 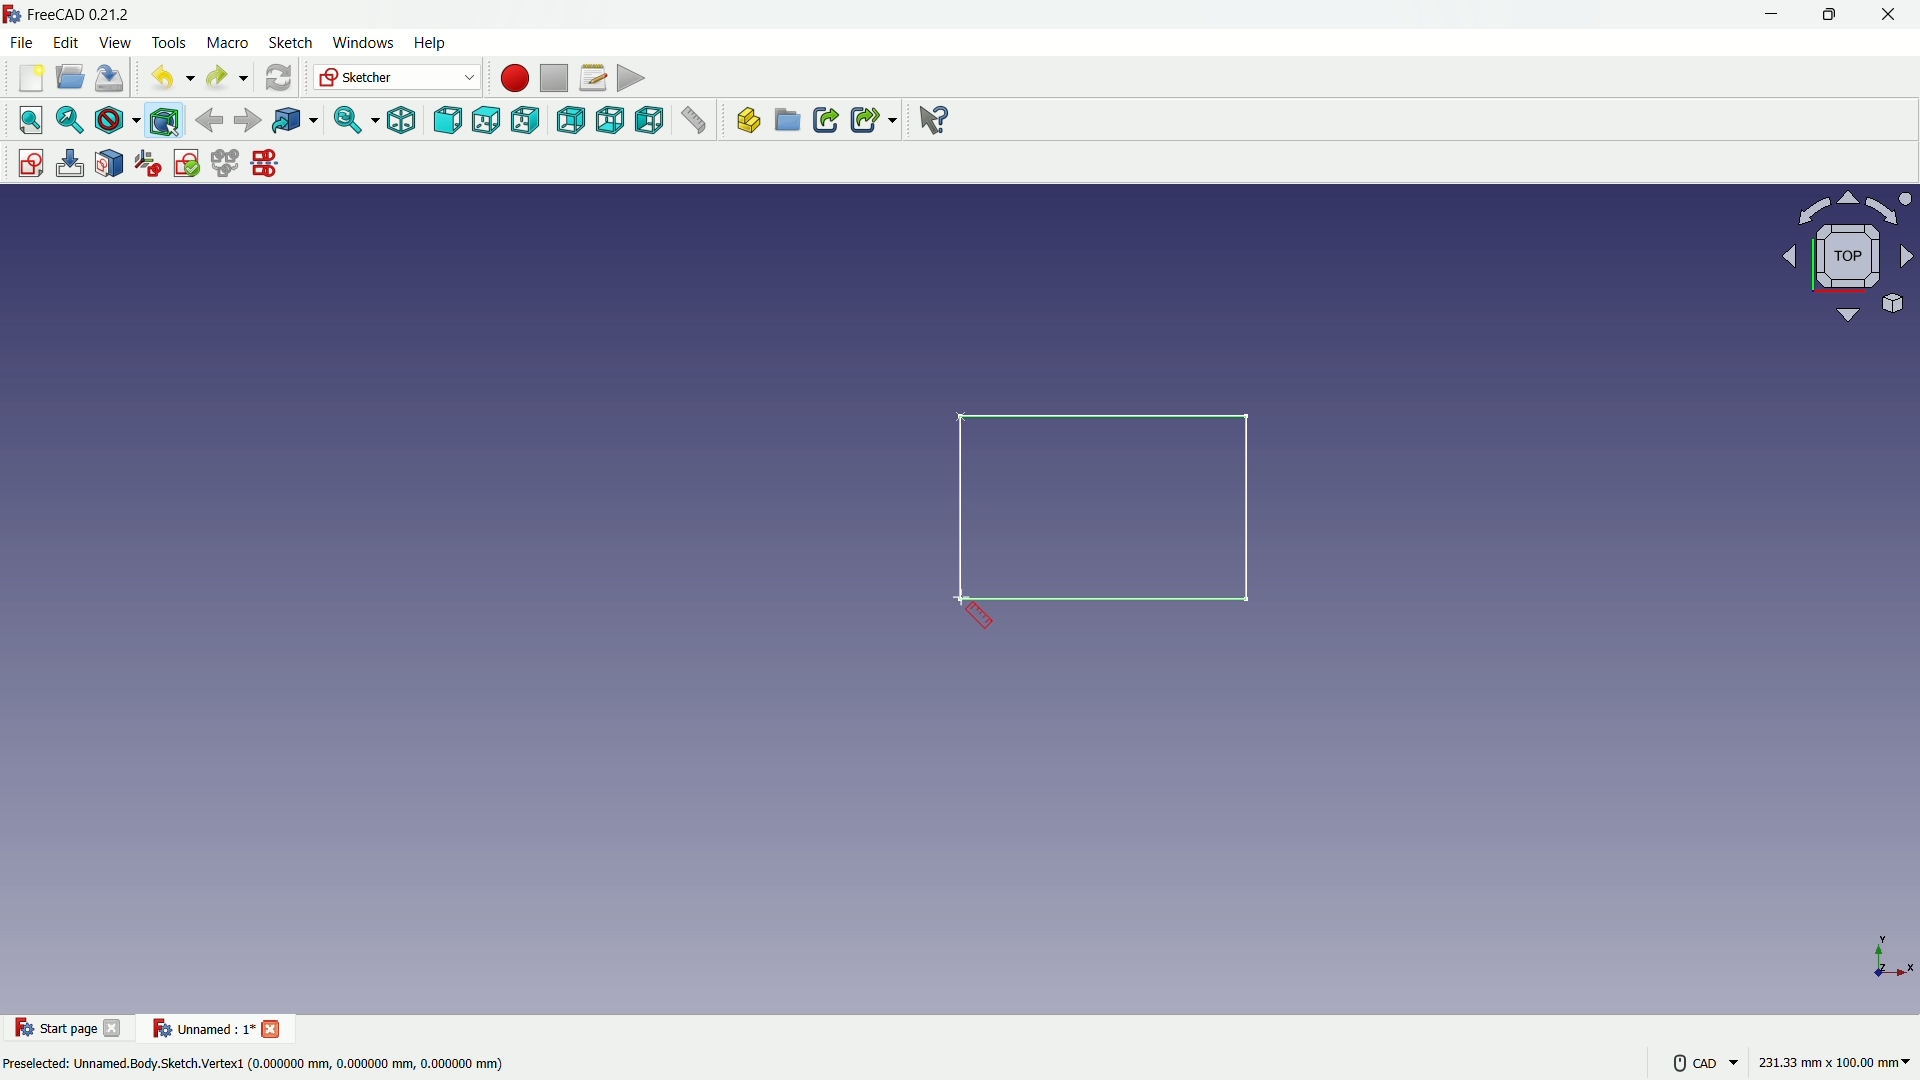 I want to click on bounding box, so click(x=167, y=120).